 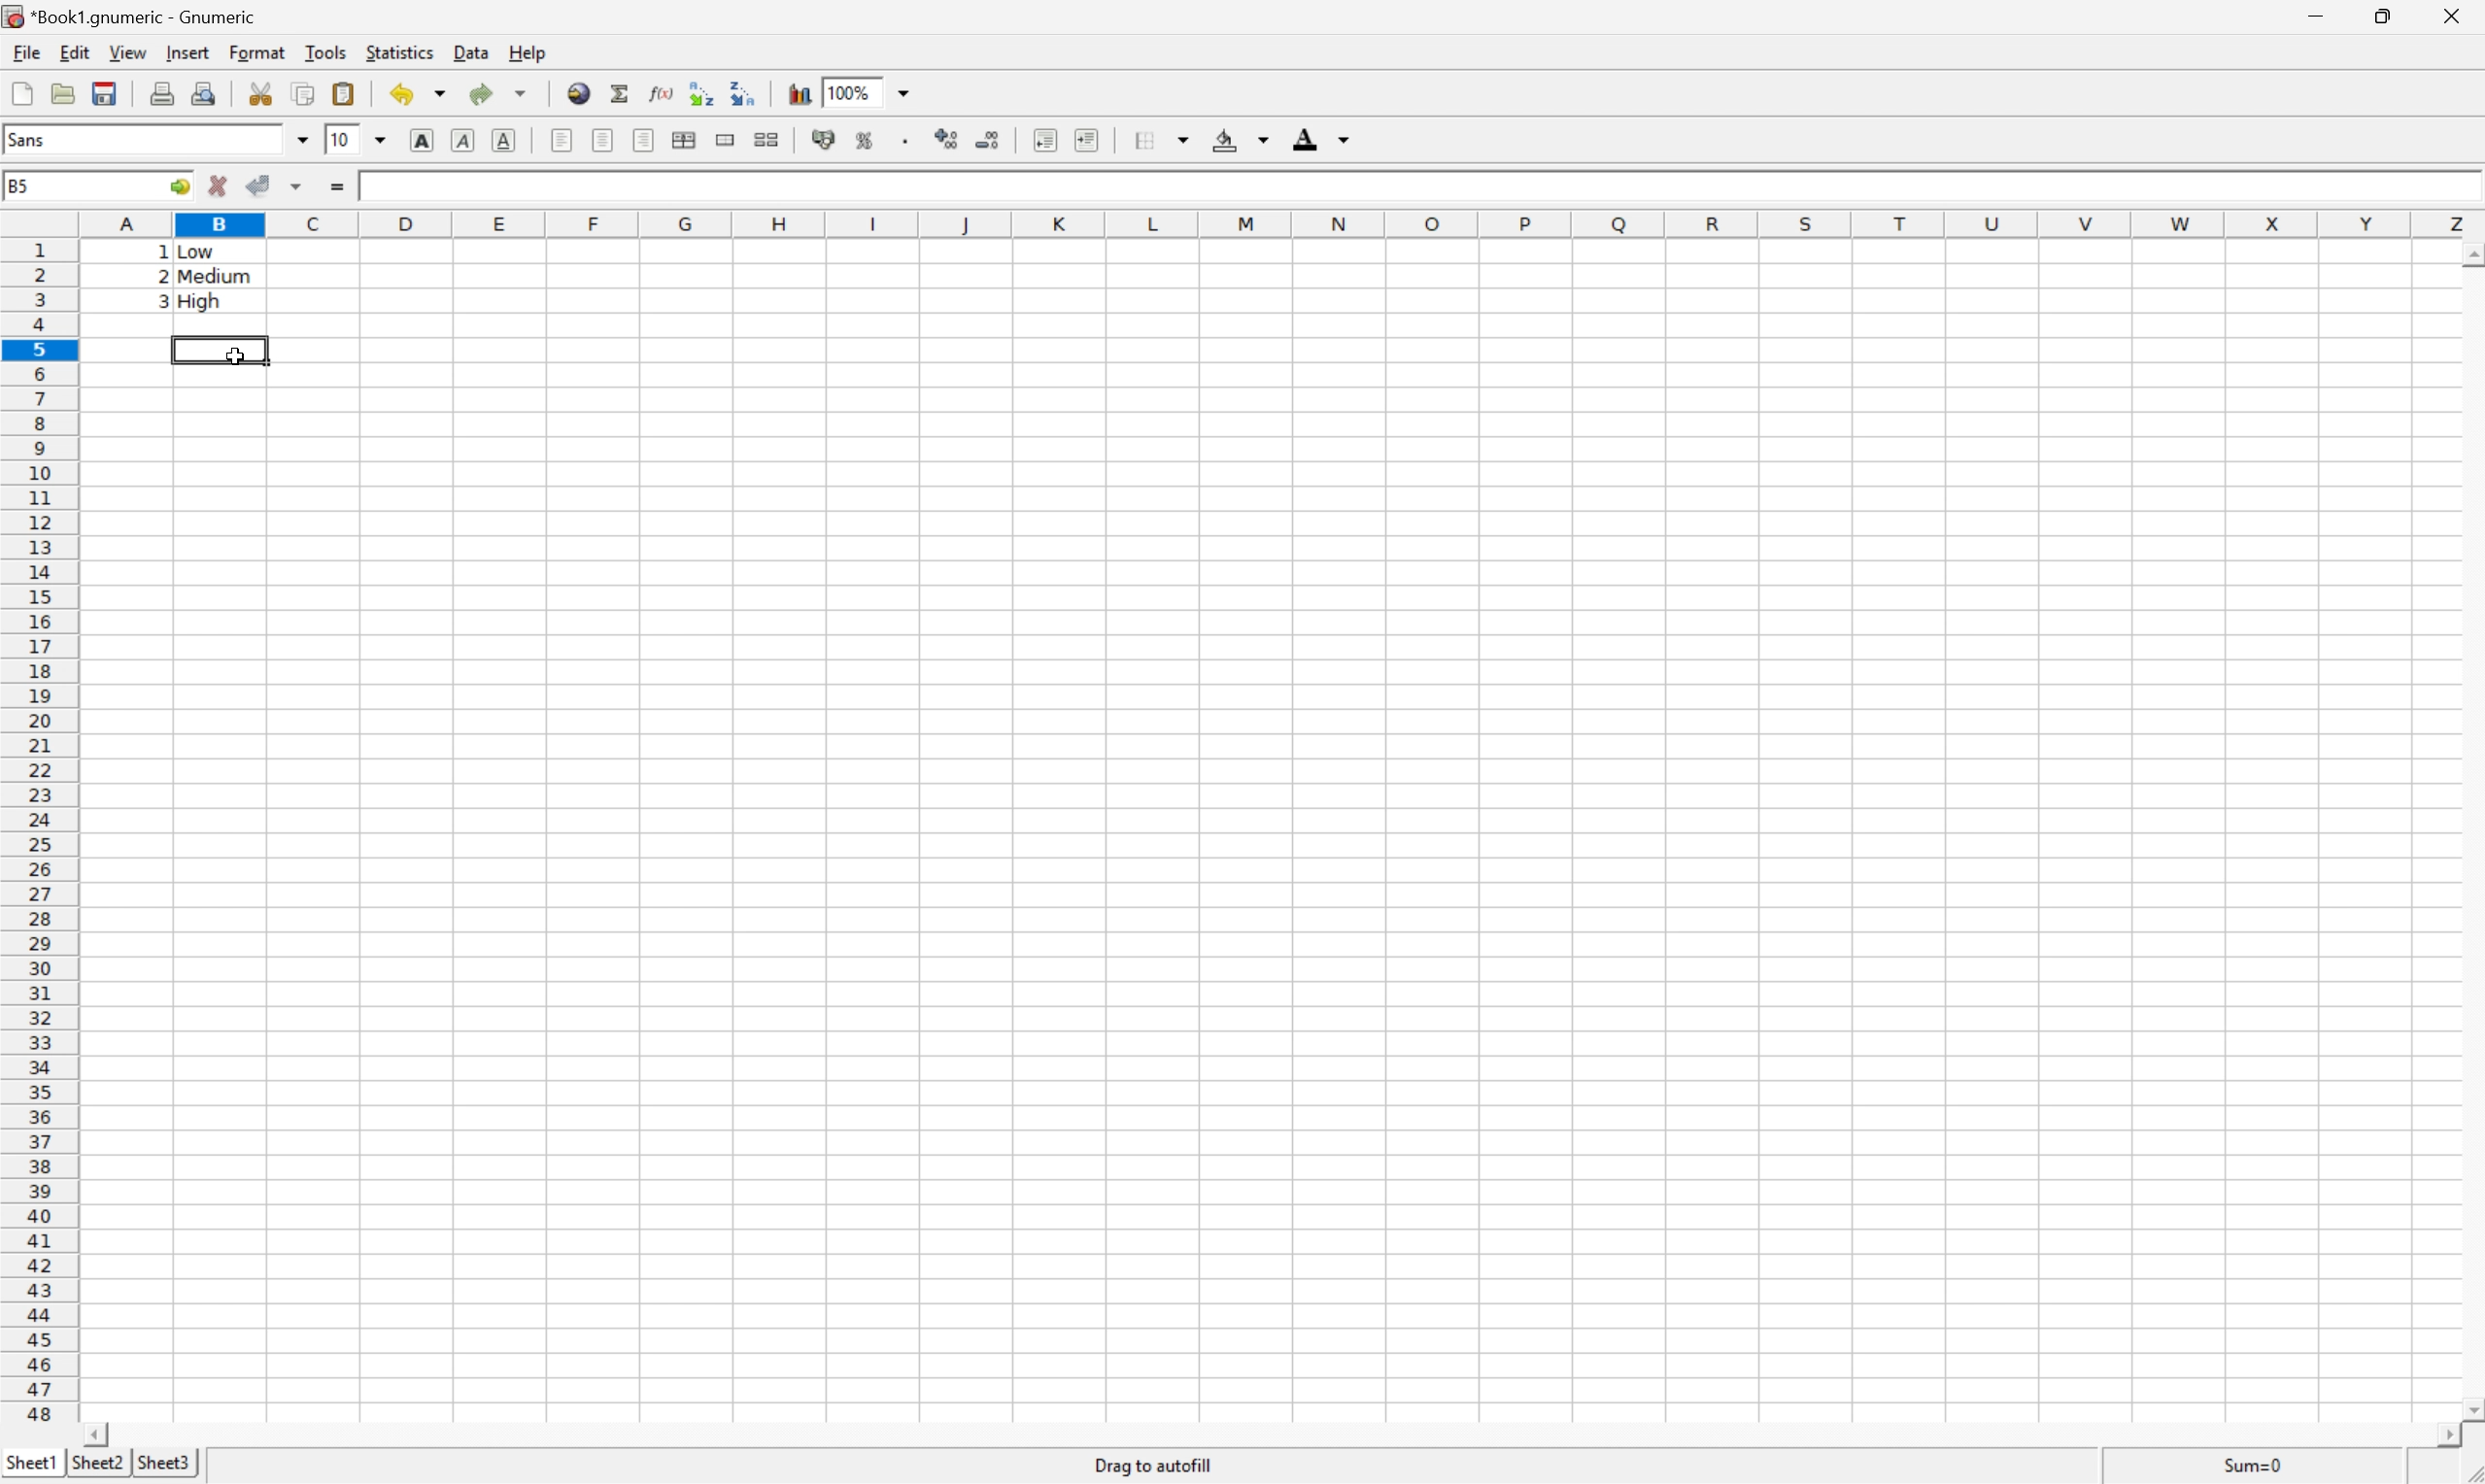 I want to click on Drag to autofill, so click(x=1156, y=1466).